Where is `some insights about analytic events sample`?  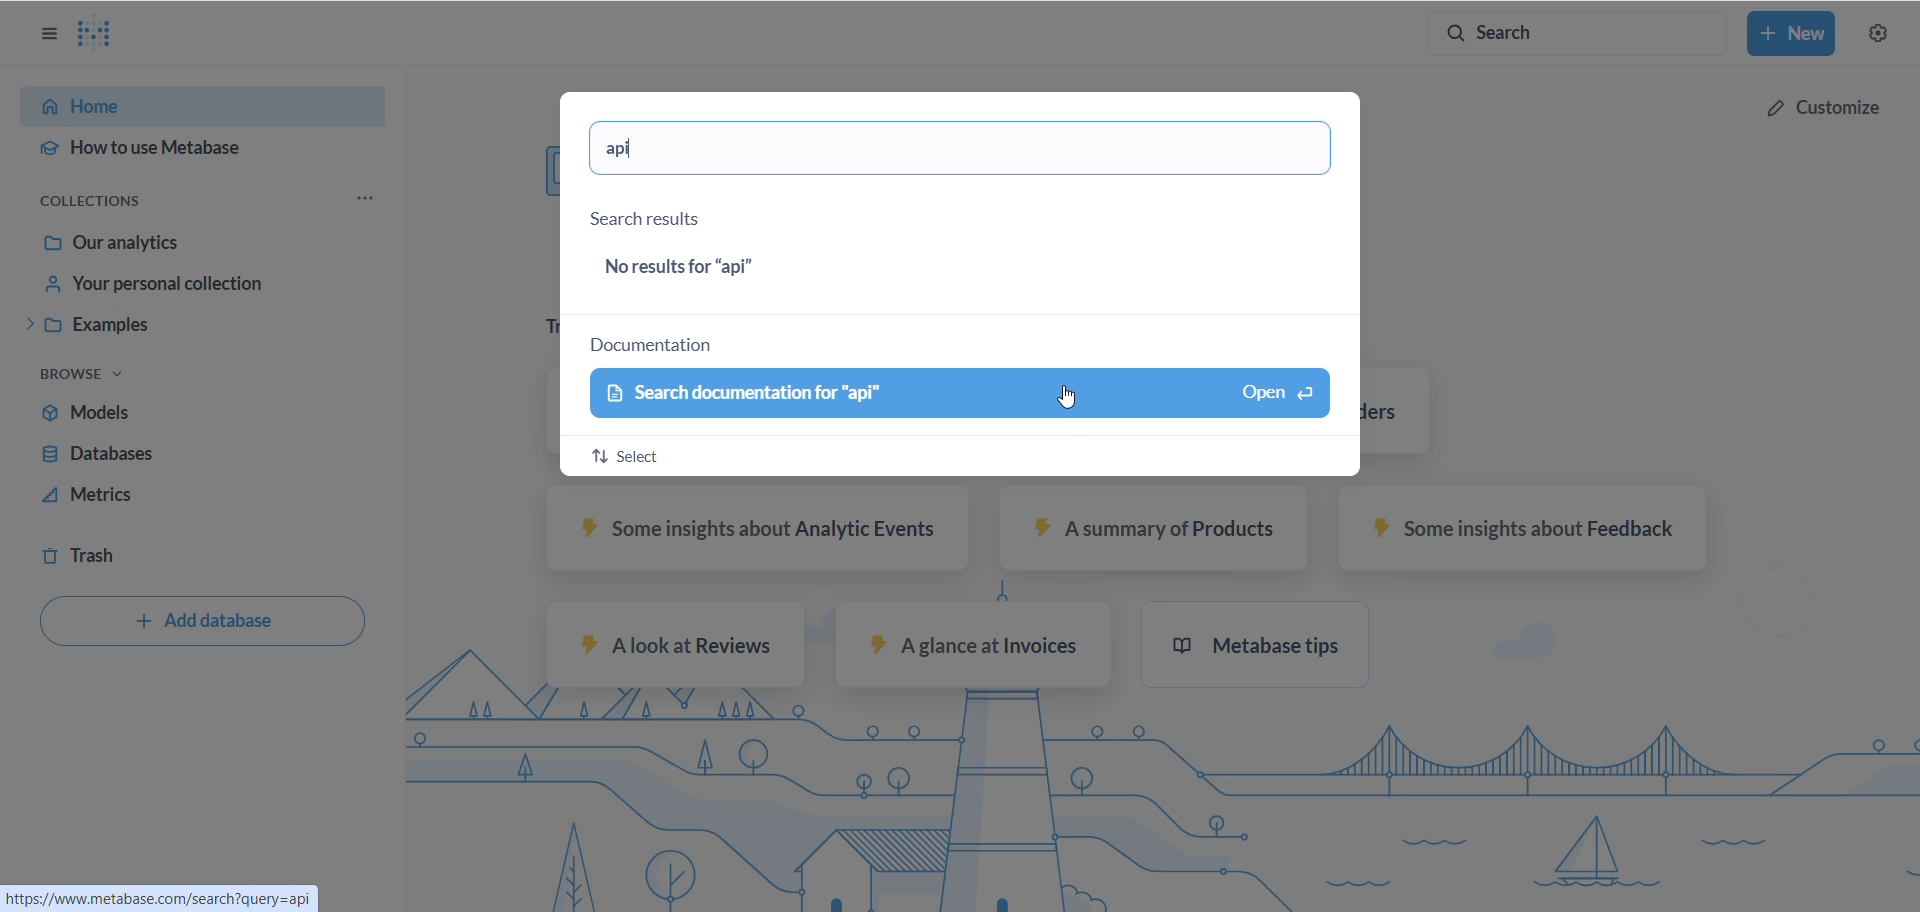
some insights about analytic events sample is located at coordinates (747, 530).